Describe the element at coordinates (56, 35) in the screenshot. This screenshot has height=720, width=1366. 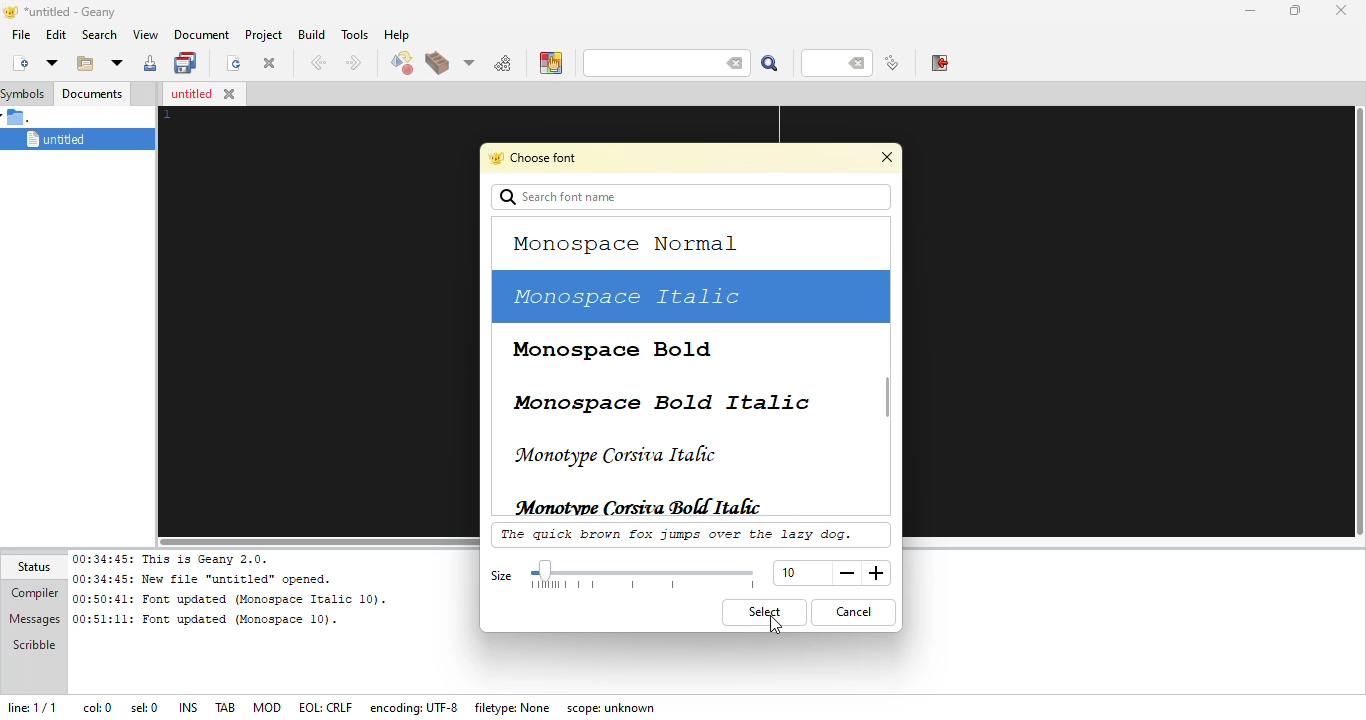
I see `edit` at that location.